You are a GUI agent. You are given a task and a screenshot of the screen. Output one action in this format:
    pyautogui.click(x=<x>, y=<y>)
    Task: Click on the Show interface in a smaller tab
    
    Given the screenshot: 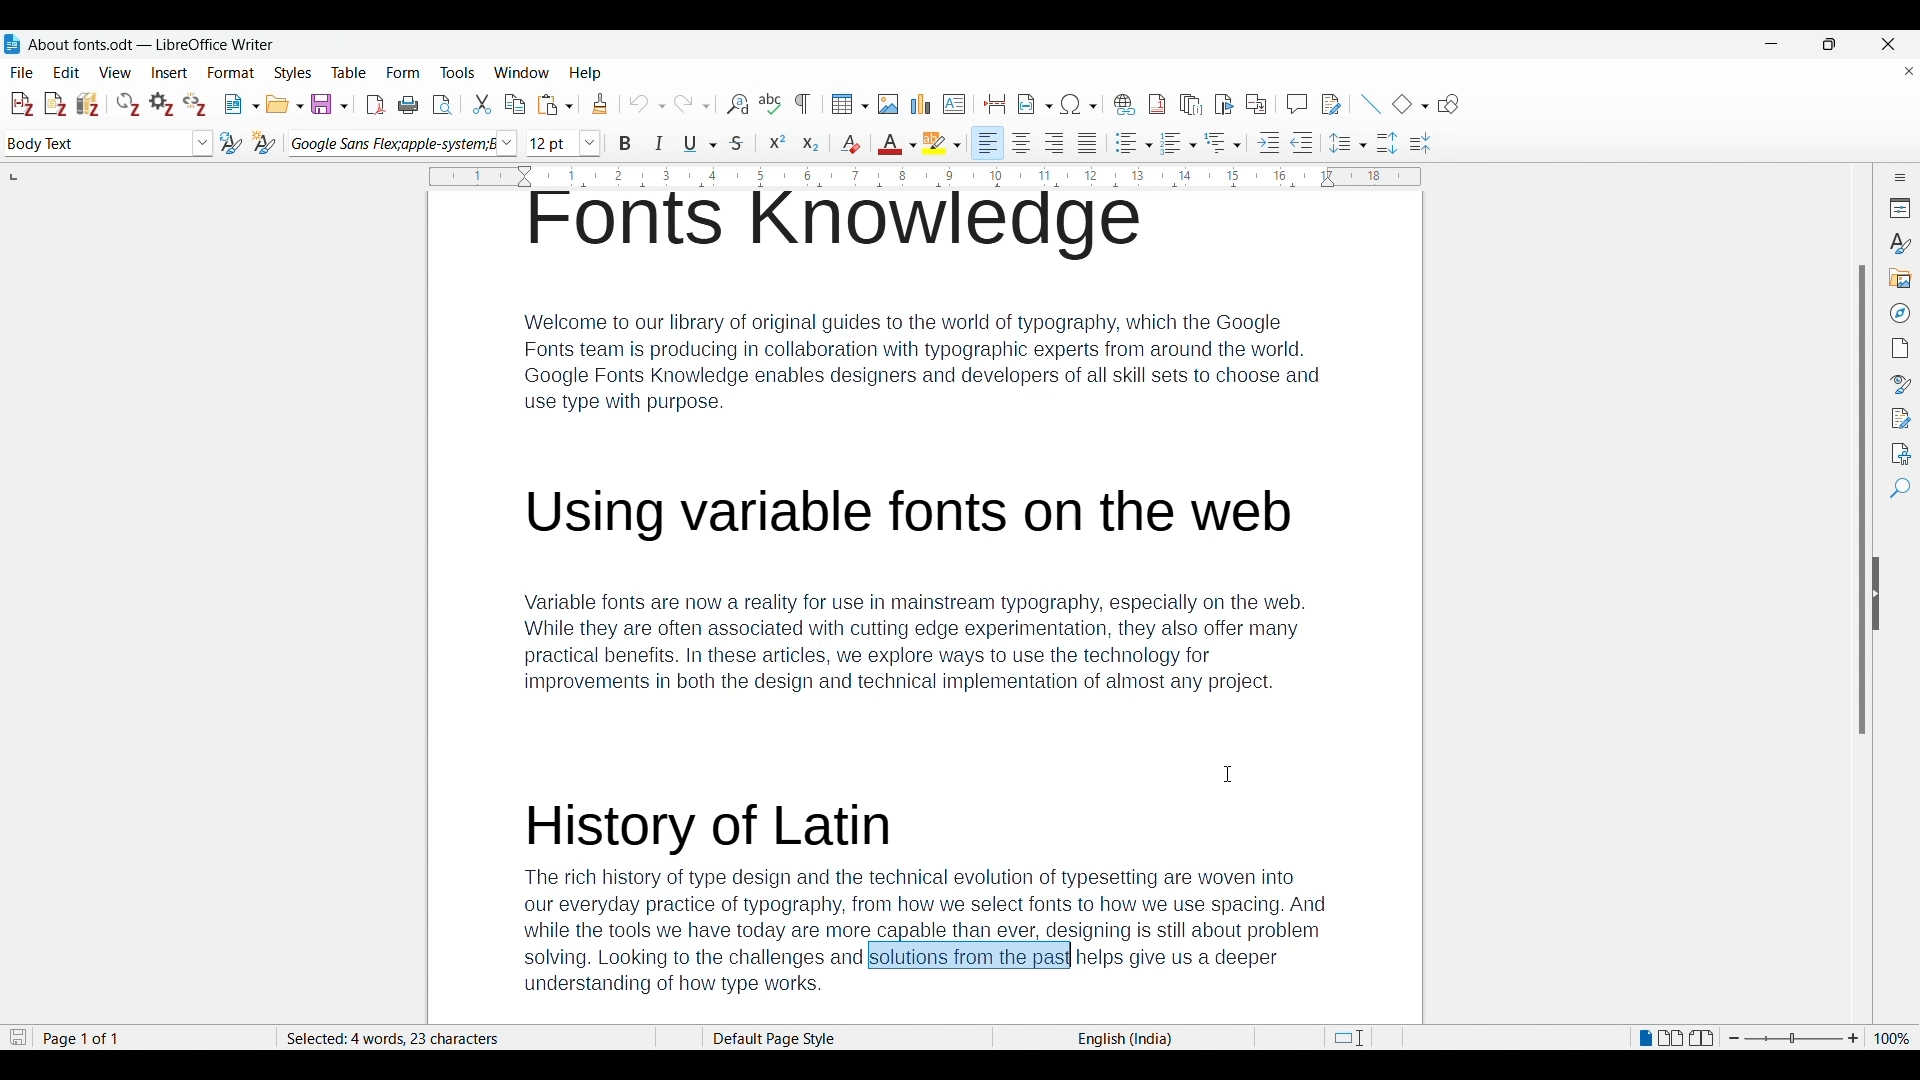 What is the action you would take?
    pyautogui.click(x=1829, y=44)
    